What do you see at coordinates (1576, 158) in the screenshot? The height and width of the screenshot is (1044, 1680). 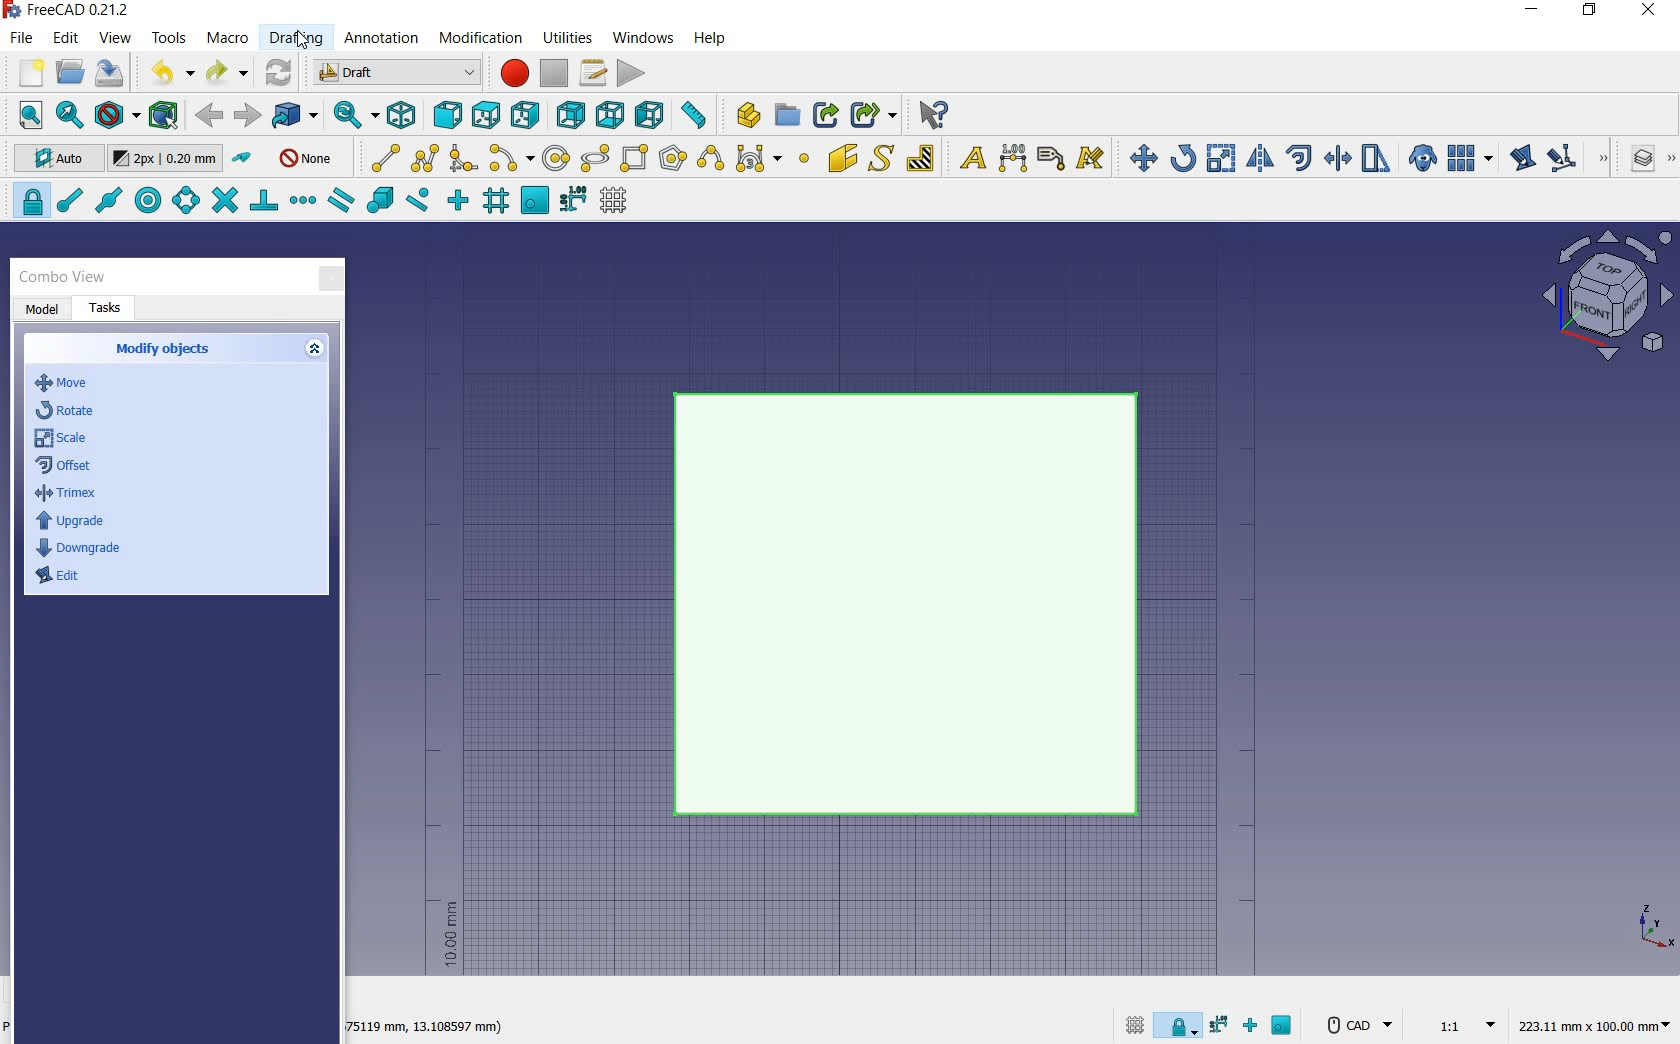 I see `subelement highlight` at bounding box center [1576, 158].